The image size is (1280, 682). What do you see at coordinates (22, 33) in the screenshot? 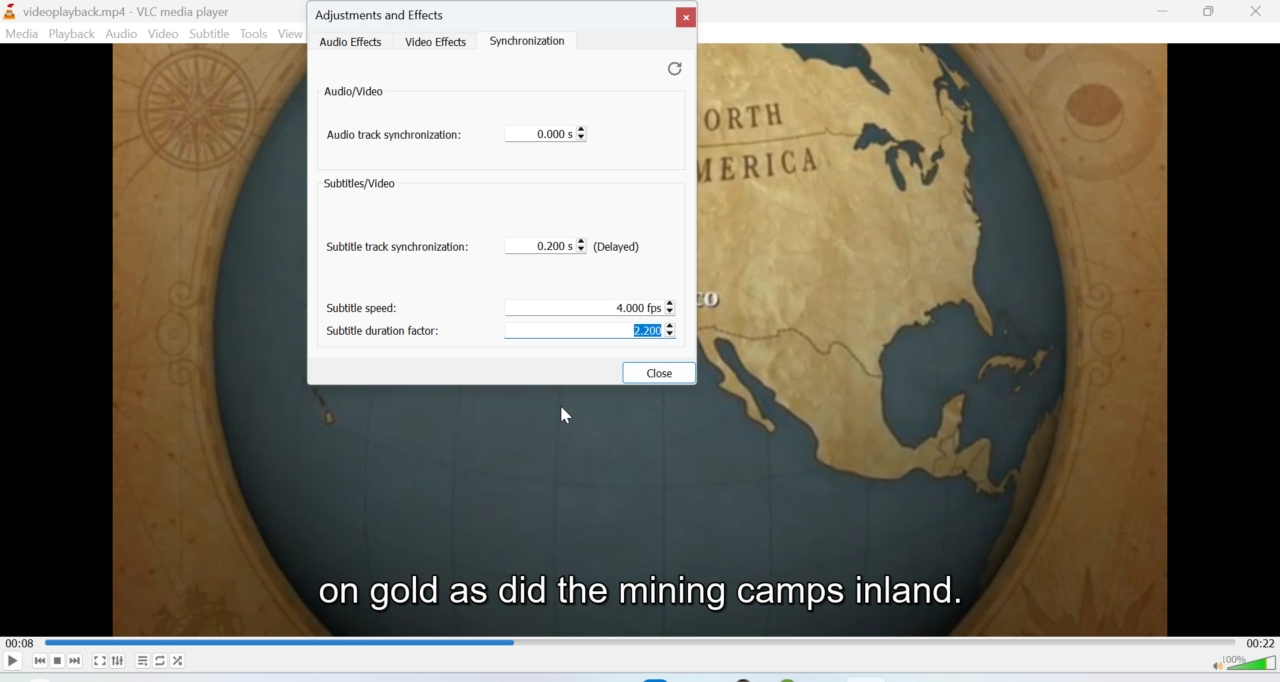
I see `Media` at bounding box center [22, 33].